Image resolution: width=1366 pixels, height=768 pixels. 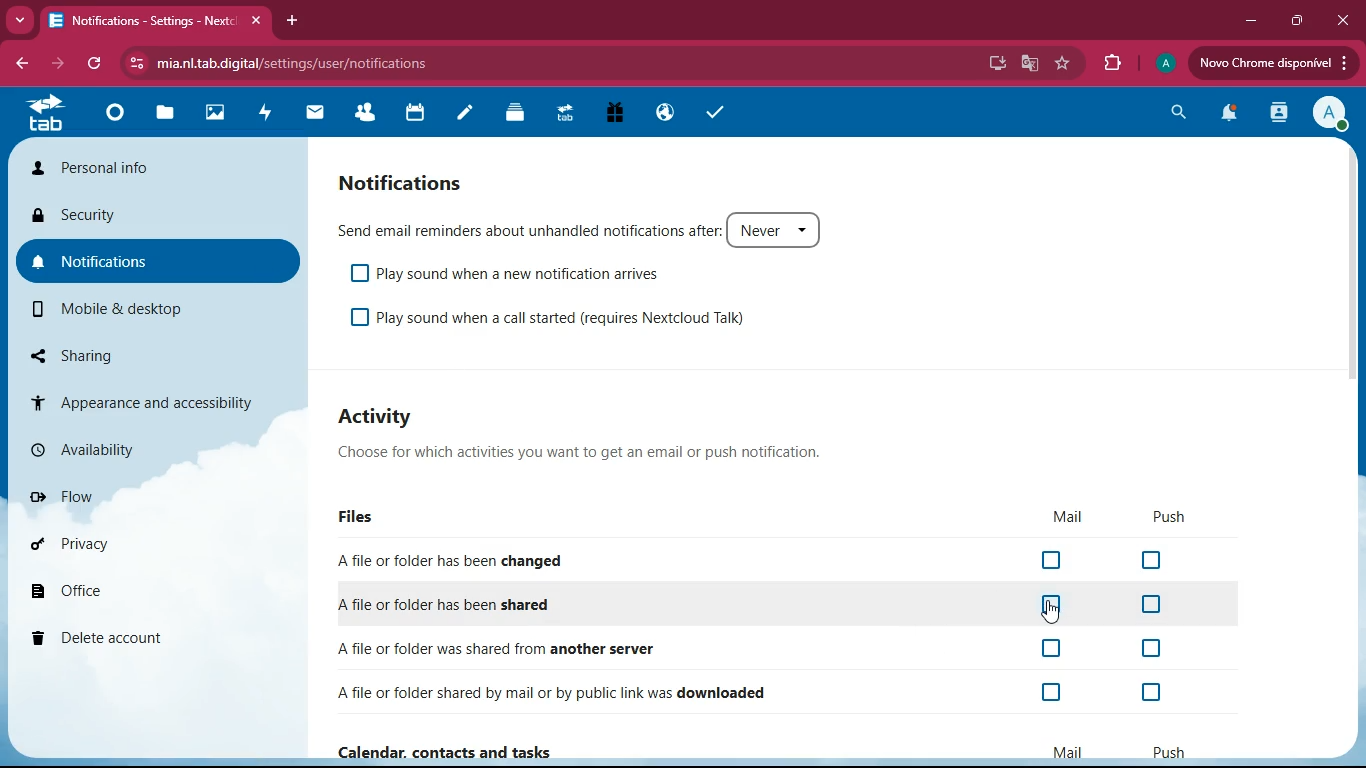 What do you see at coordinates (358, 515) in the screenshot?
I see `files` at bounding box center [358, 515].